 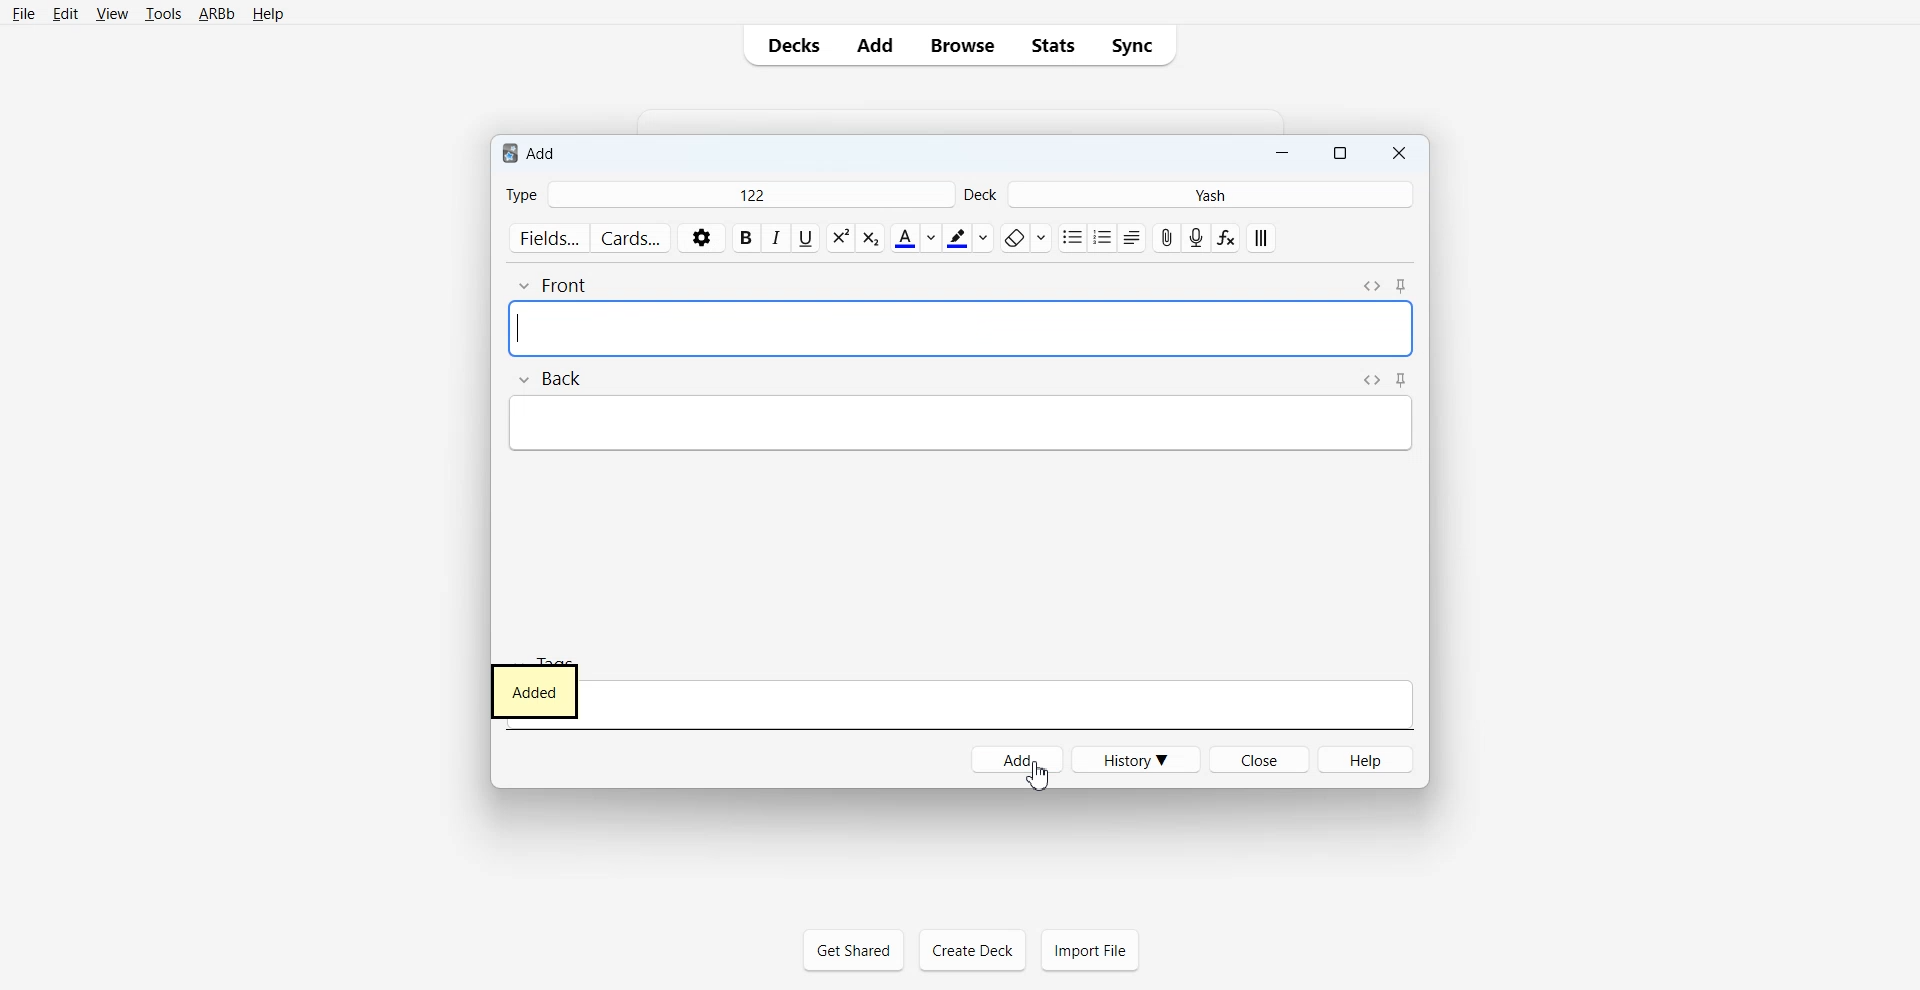 I want to click on ARBb, so click(x=215, y=13).